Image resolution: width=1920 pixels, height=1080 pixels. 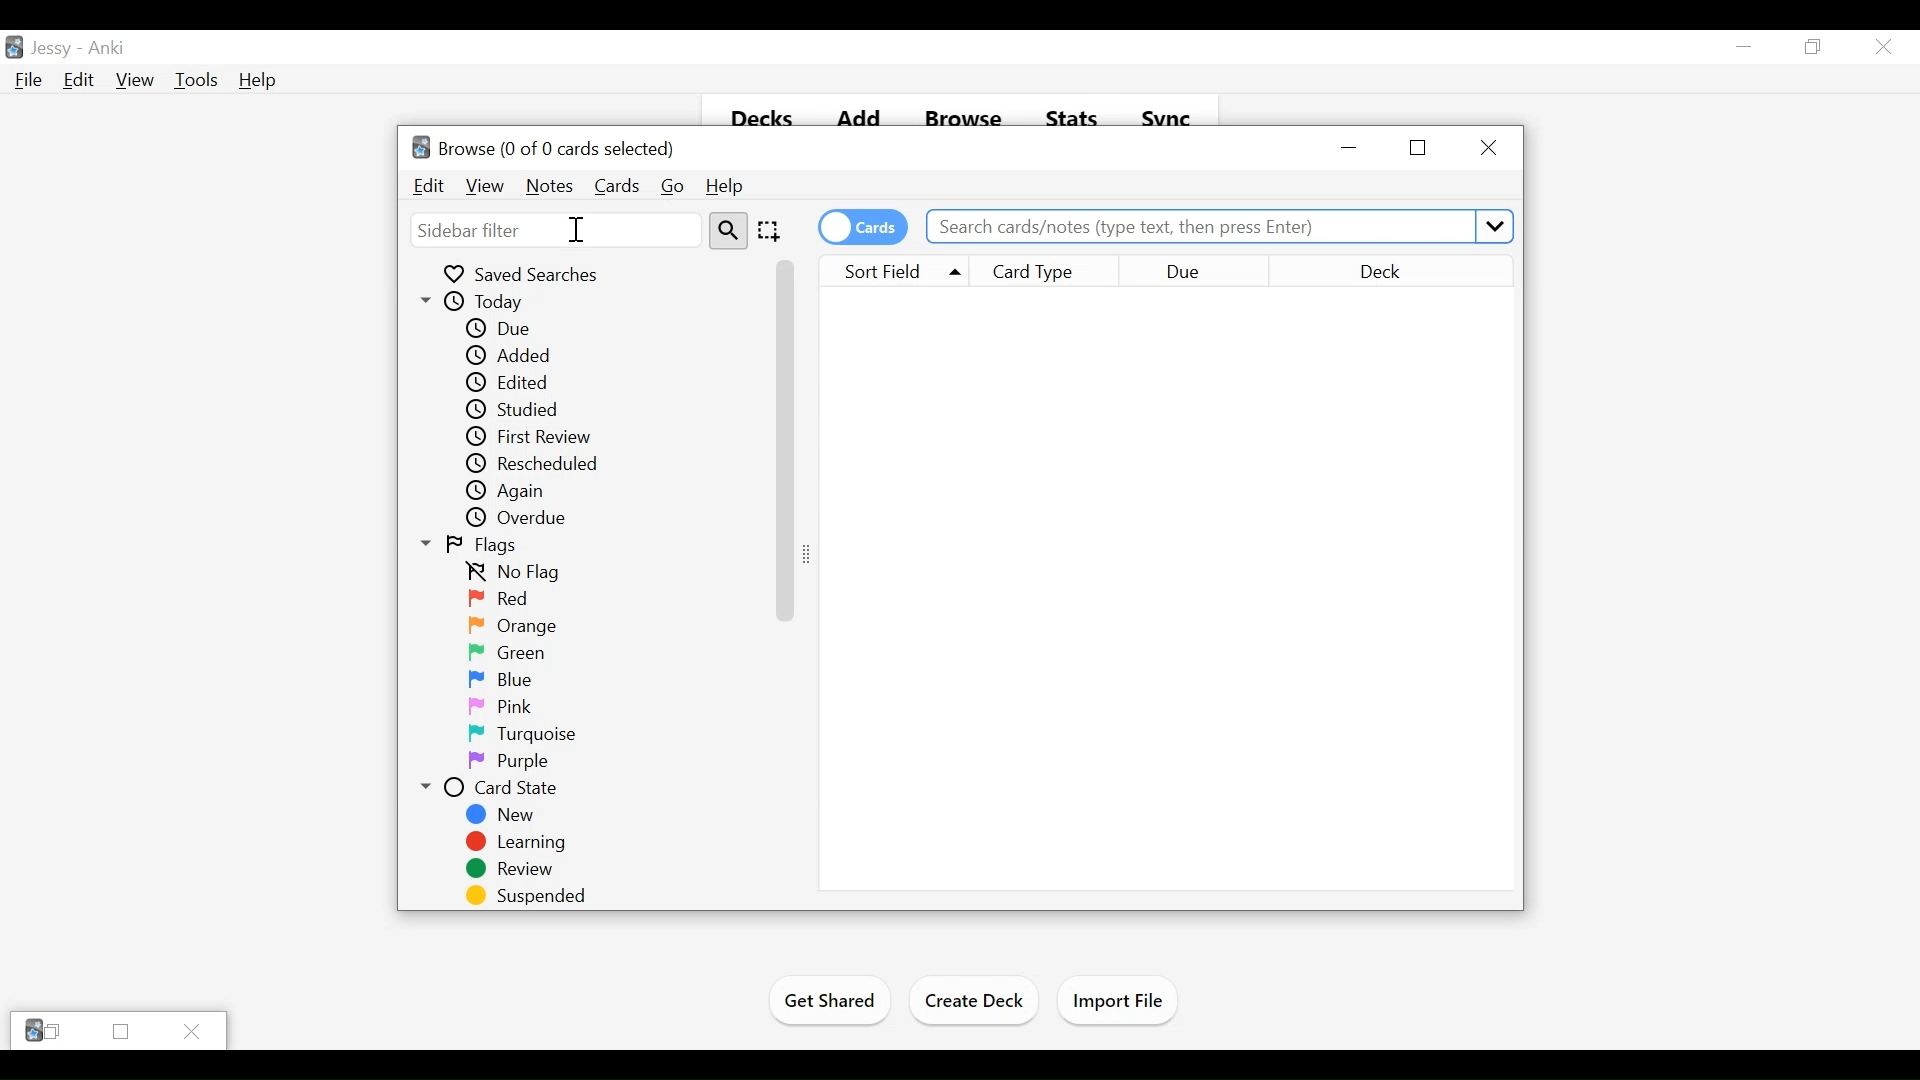 What do you see at coordinates (197, 81) in the screenshot?
I see `Tools` at bounding box center [197, 81].